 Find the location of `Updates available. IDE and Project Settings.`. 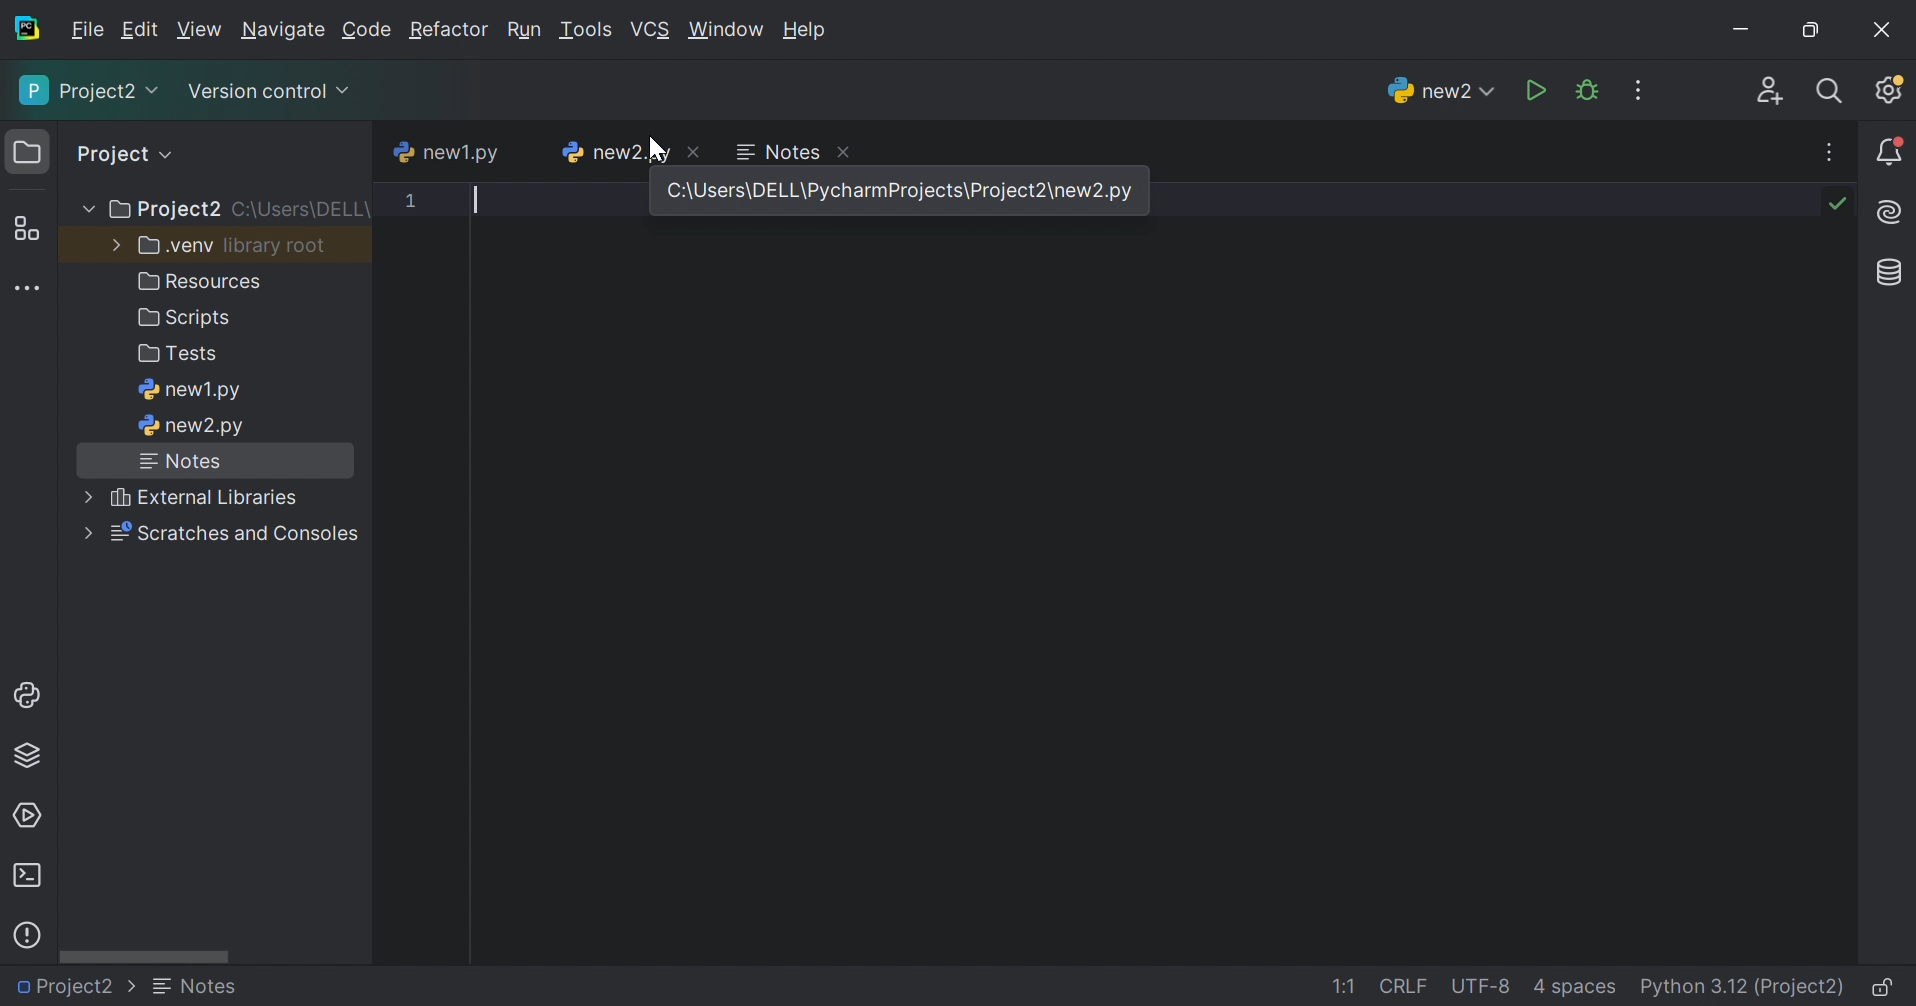

Updates available. IDE and Project Settings. is located at coordinates (1641, 90).